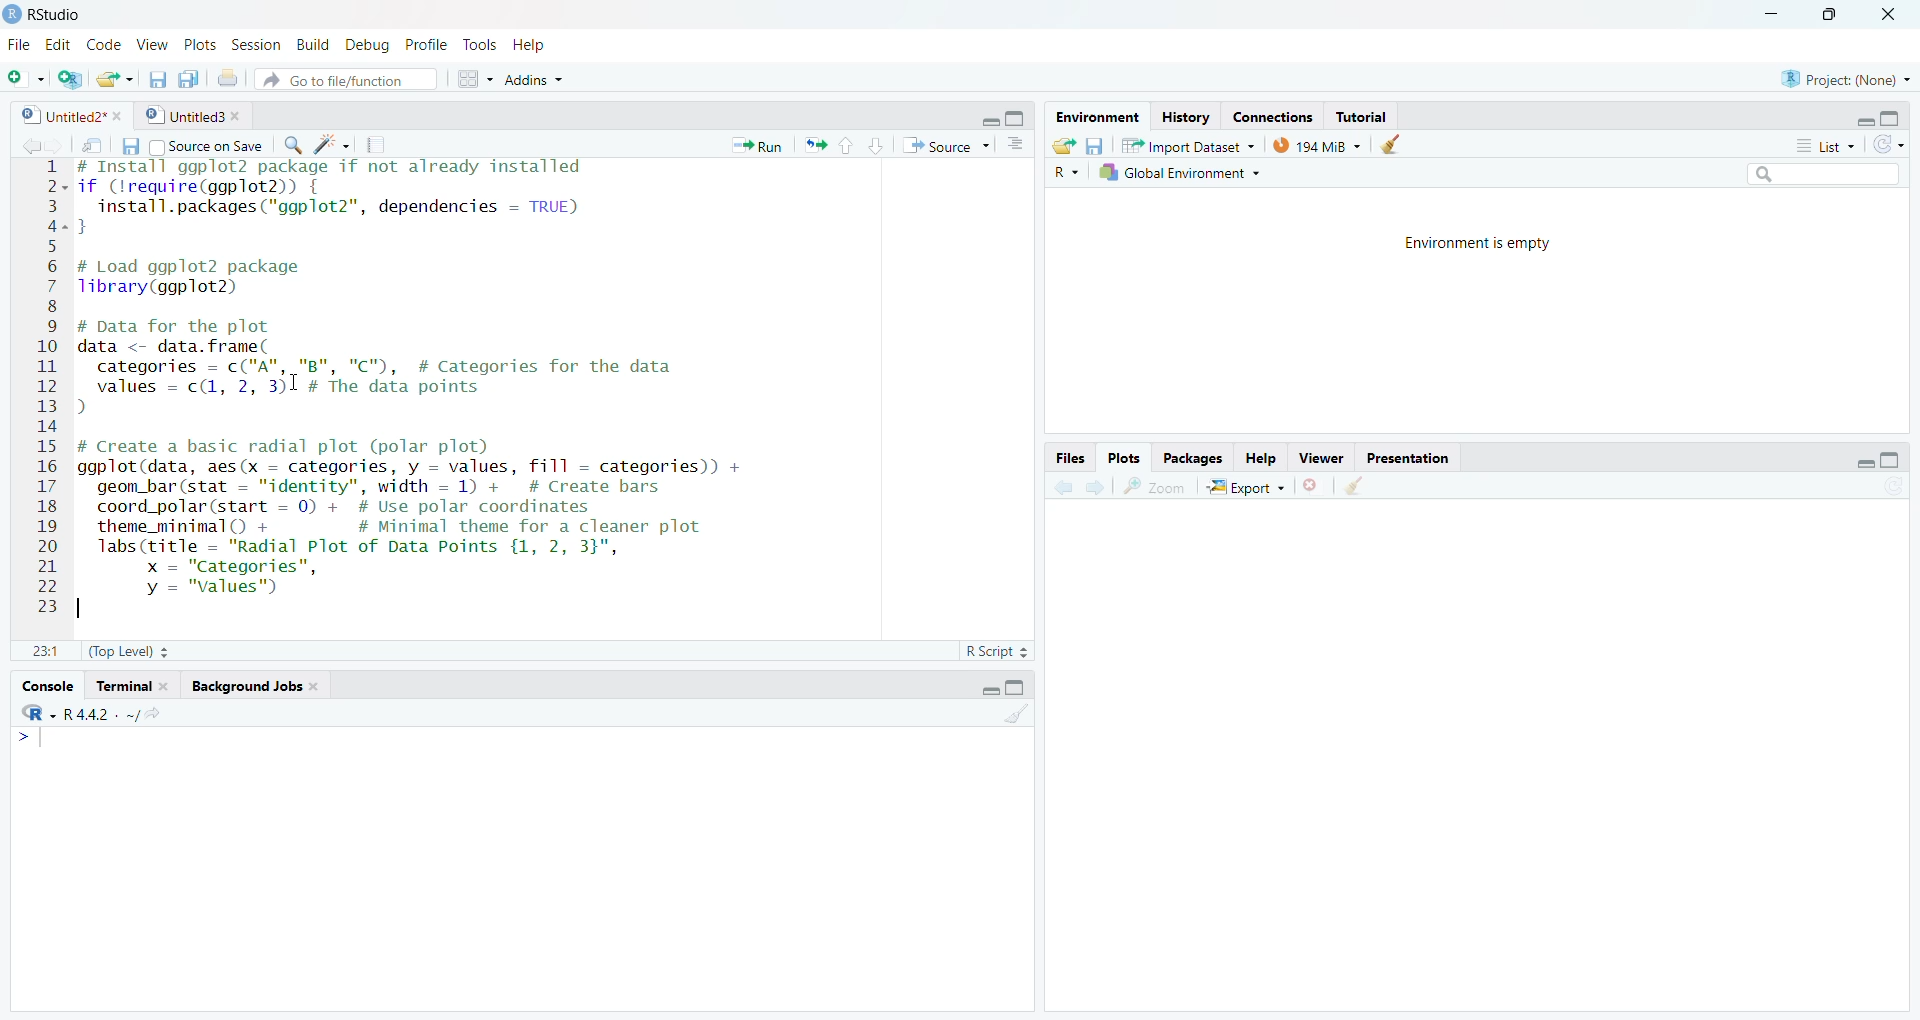 This screenshot has width=1920, height=1020. I want to click on Untitled2, so click(76, 117).